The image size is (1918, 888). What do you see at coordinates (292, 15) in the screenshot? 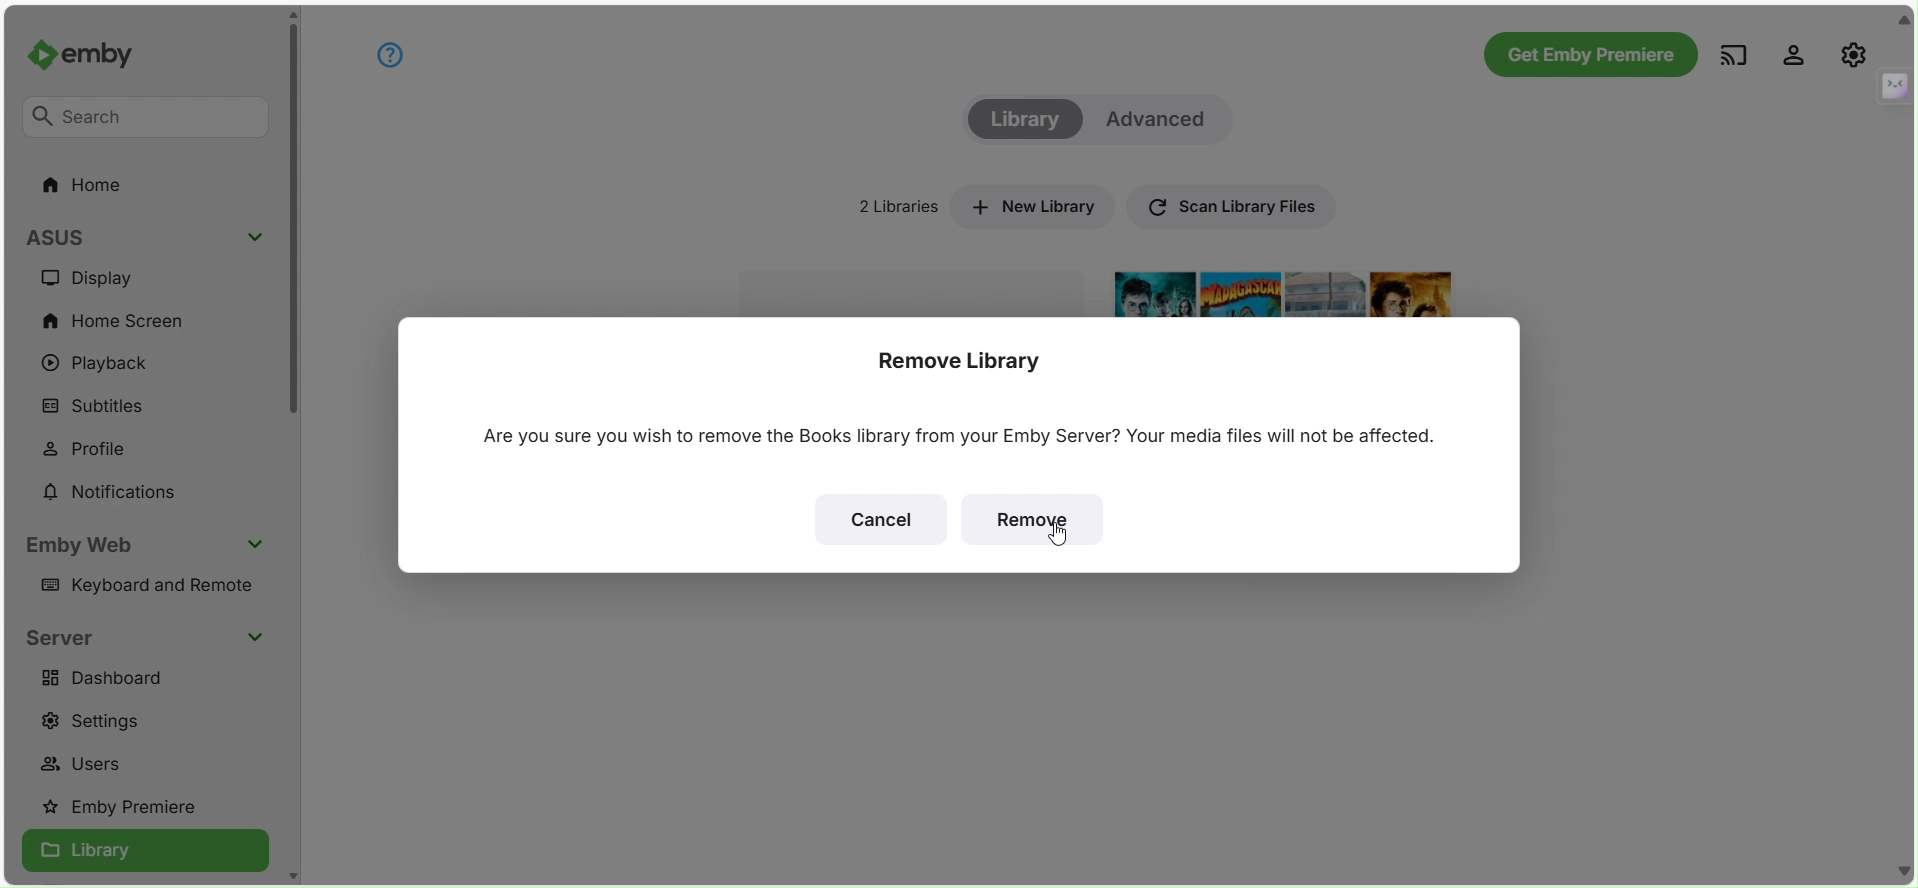
I see `move up` at bounding box center [292, 15].